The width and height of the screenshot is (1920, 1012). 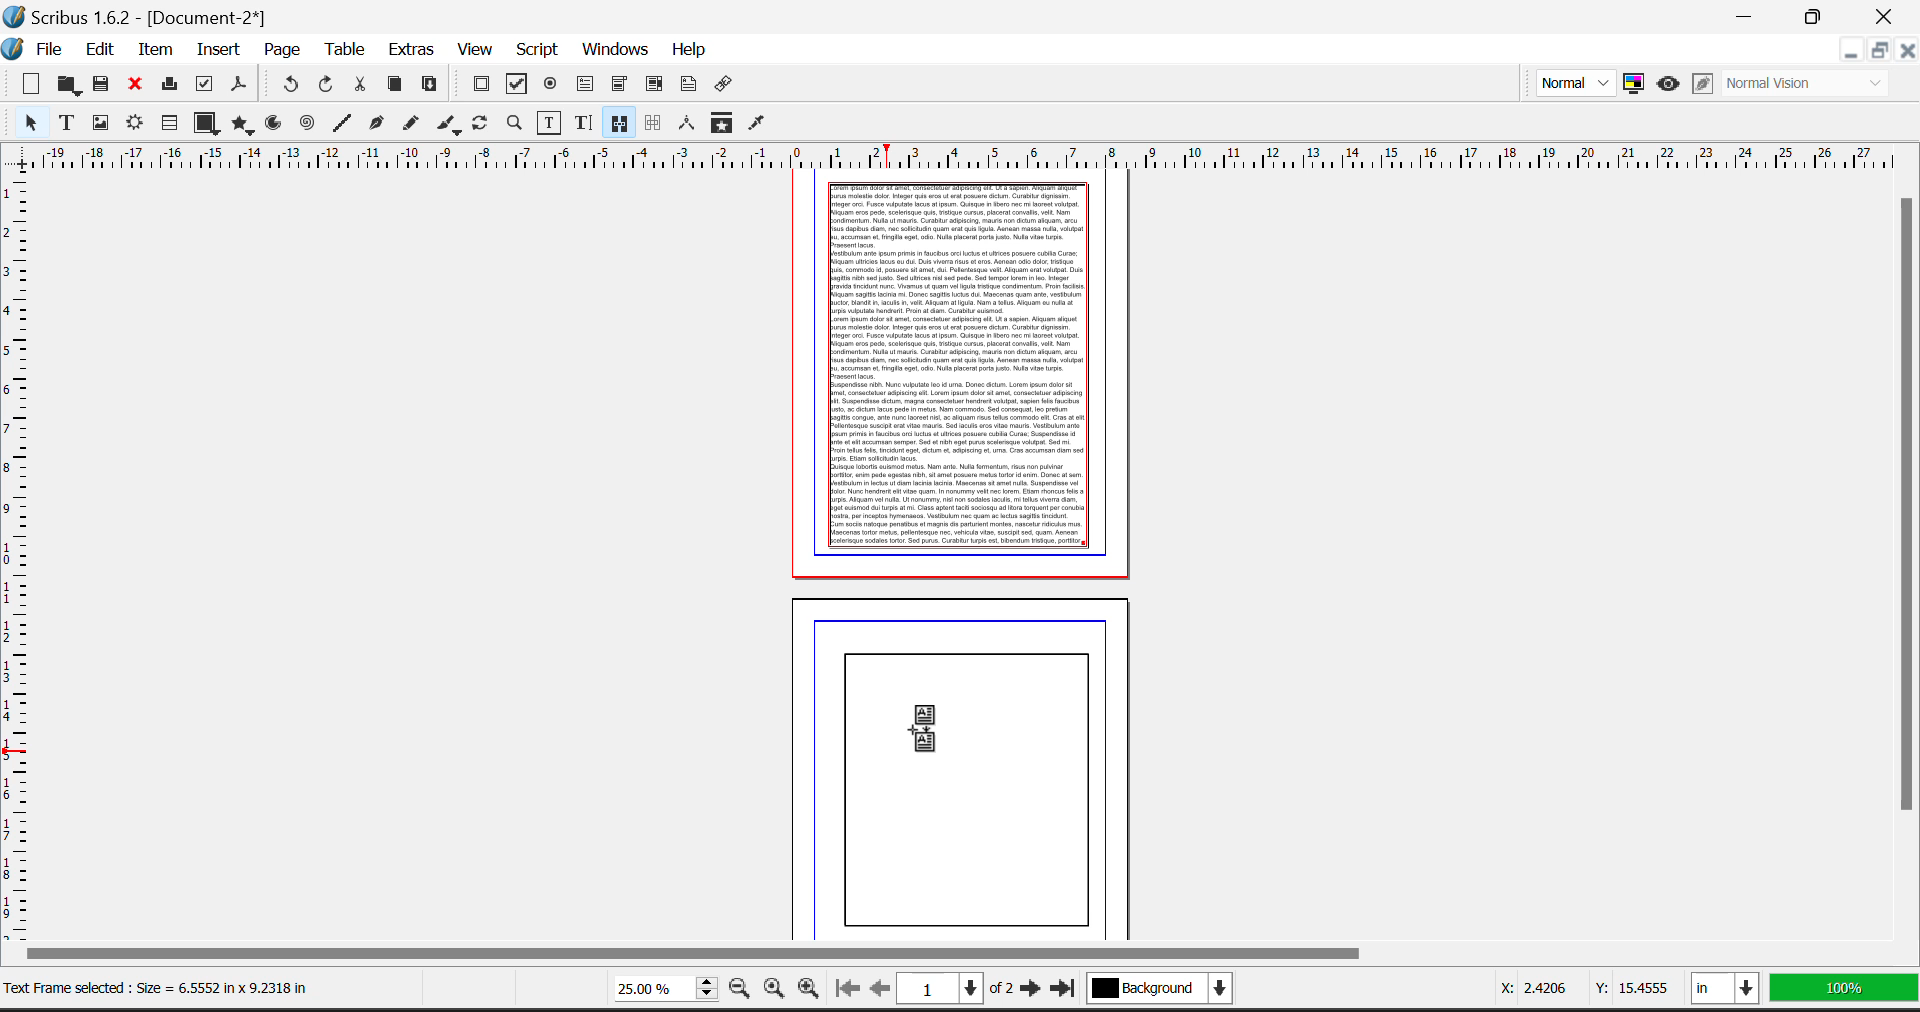 What do you see at coordinates (67, 124) in the screenshot?
I see `Text Frames` at bounding box center [67, 124].